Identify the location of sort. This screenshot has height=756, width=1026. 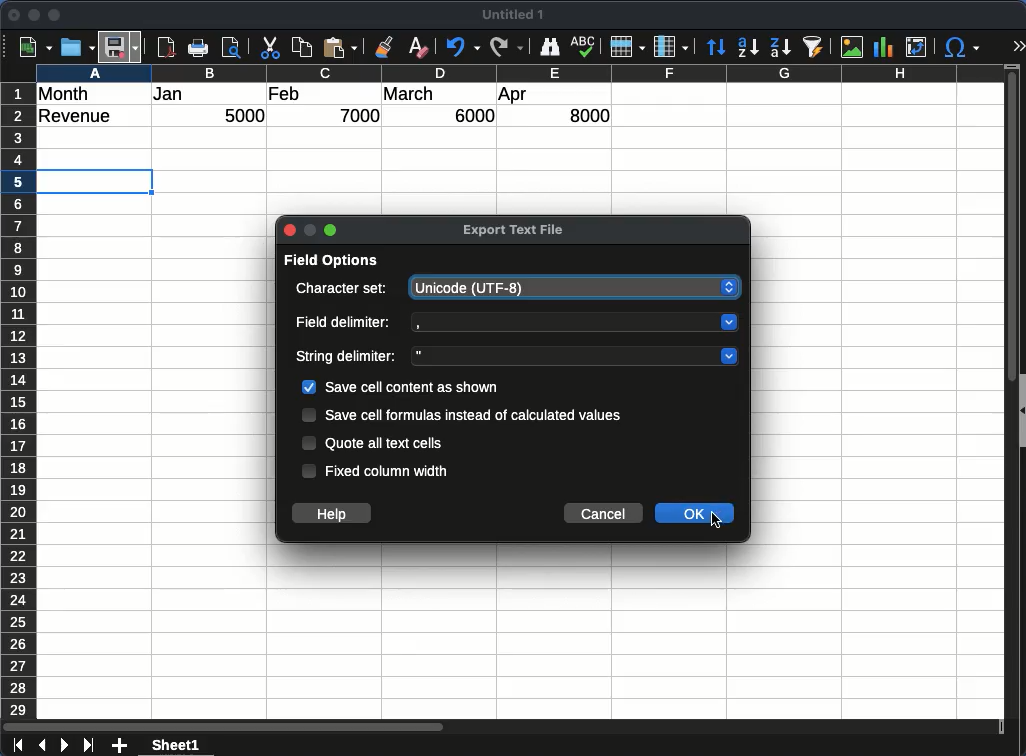
(716, 47).